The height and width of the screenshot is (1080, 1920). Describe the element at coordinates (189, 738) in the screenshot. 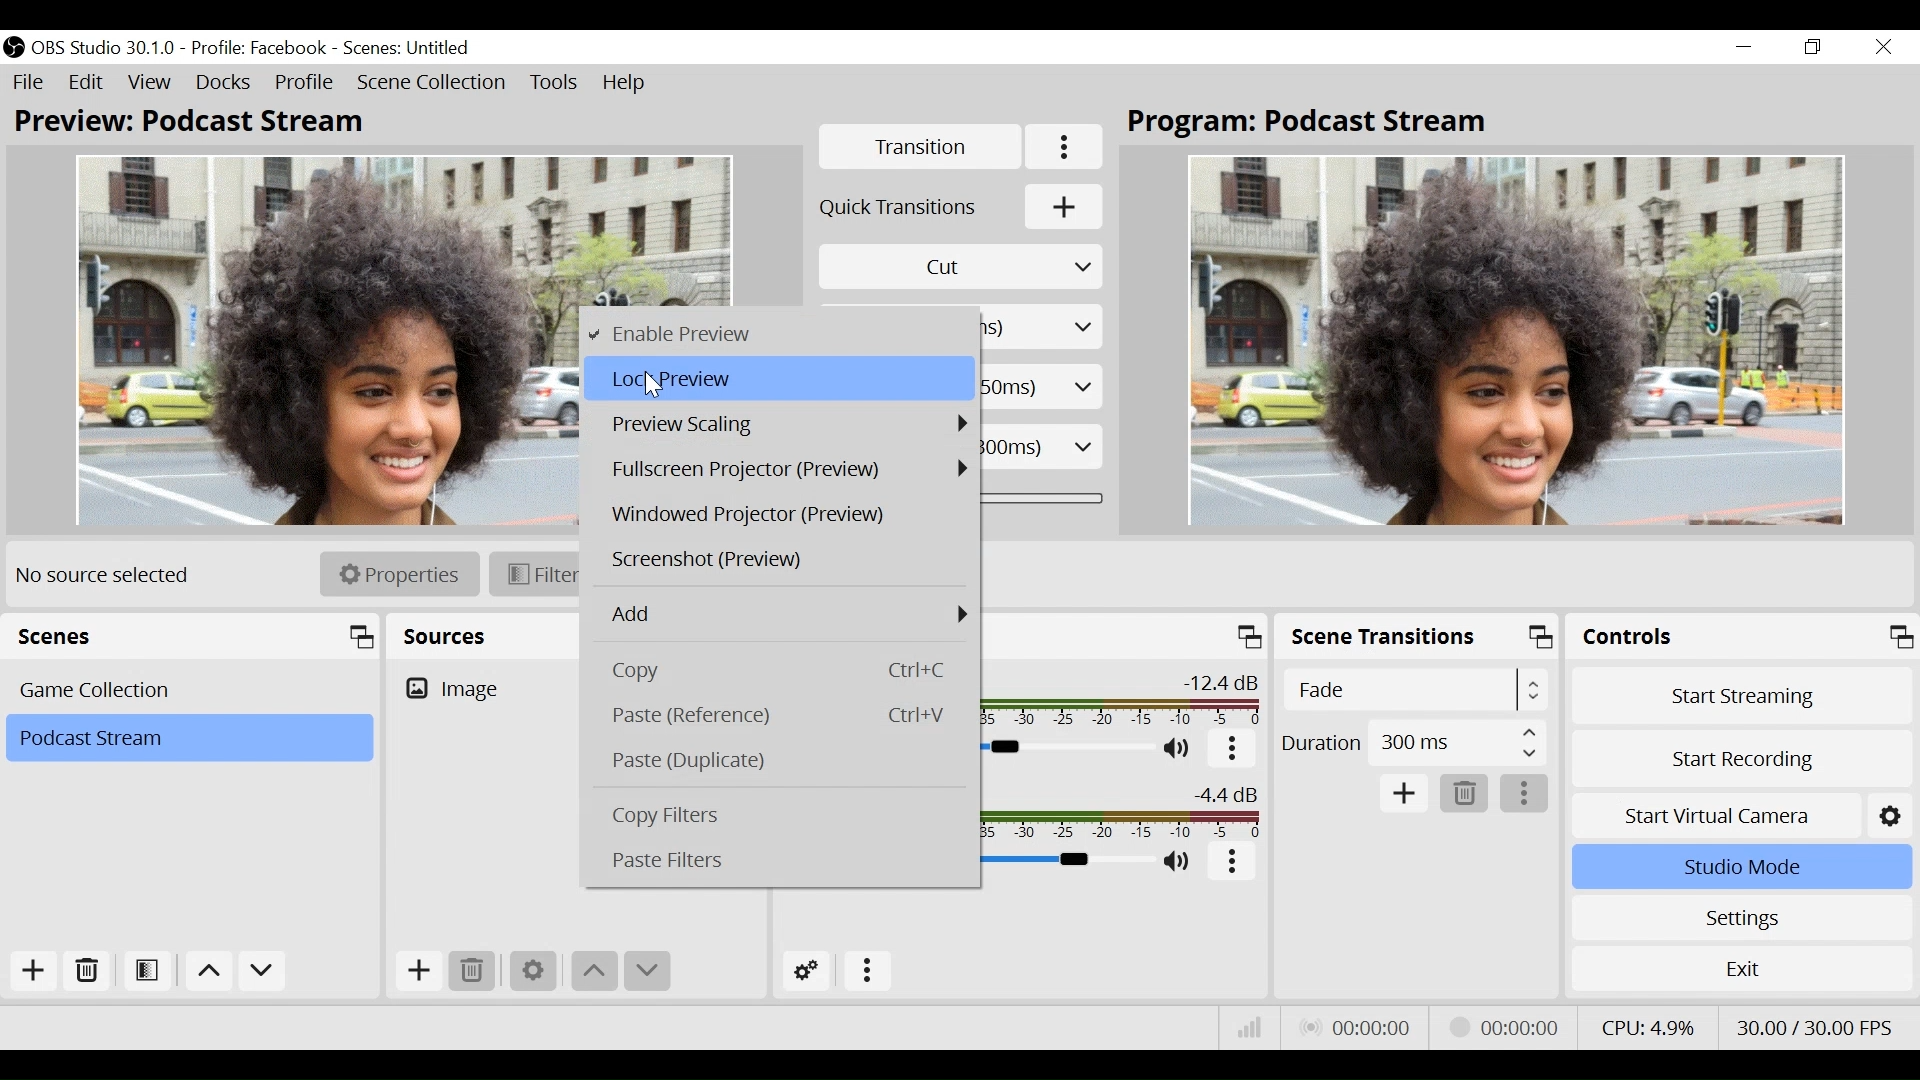

I see `Scene` at that location.